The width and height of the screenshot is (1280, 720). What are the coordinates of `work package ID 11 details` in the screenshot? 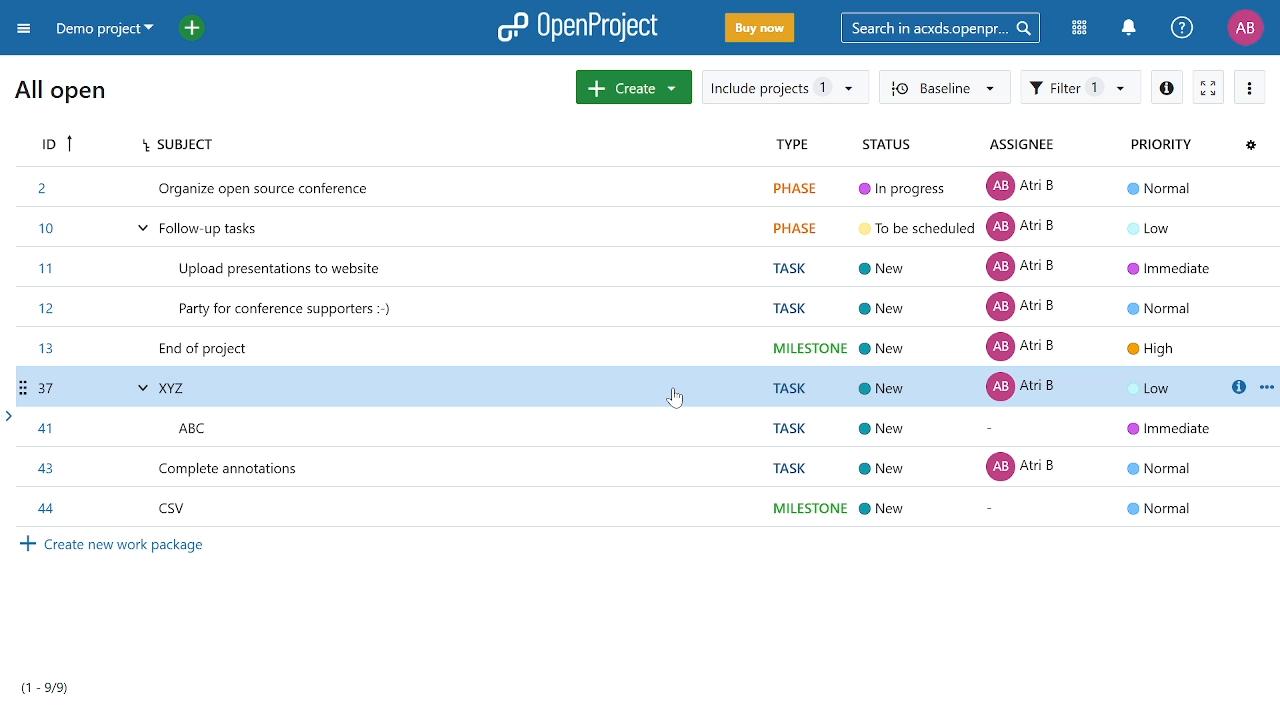 It's located at (649, 271).